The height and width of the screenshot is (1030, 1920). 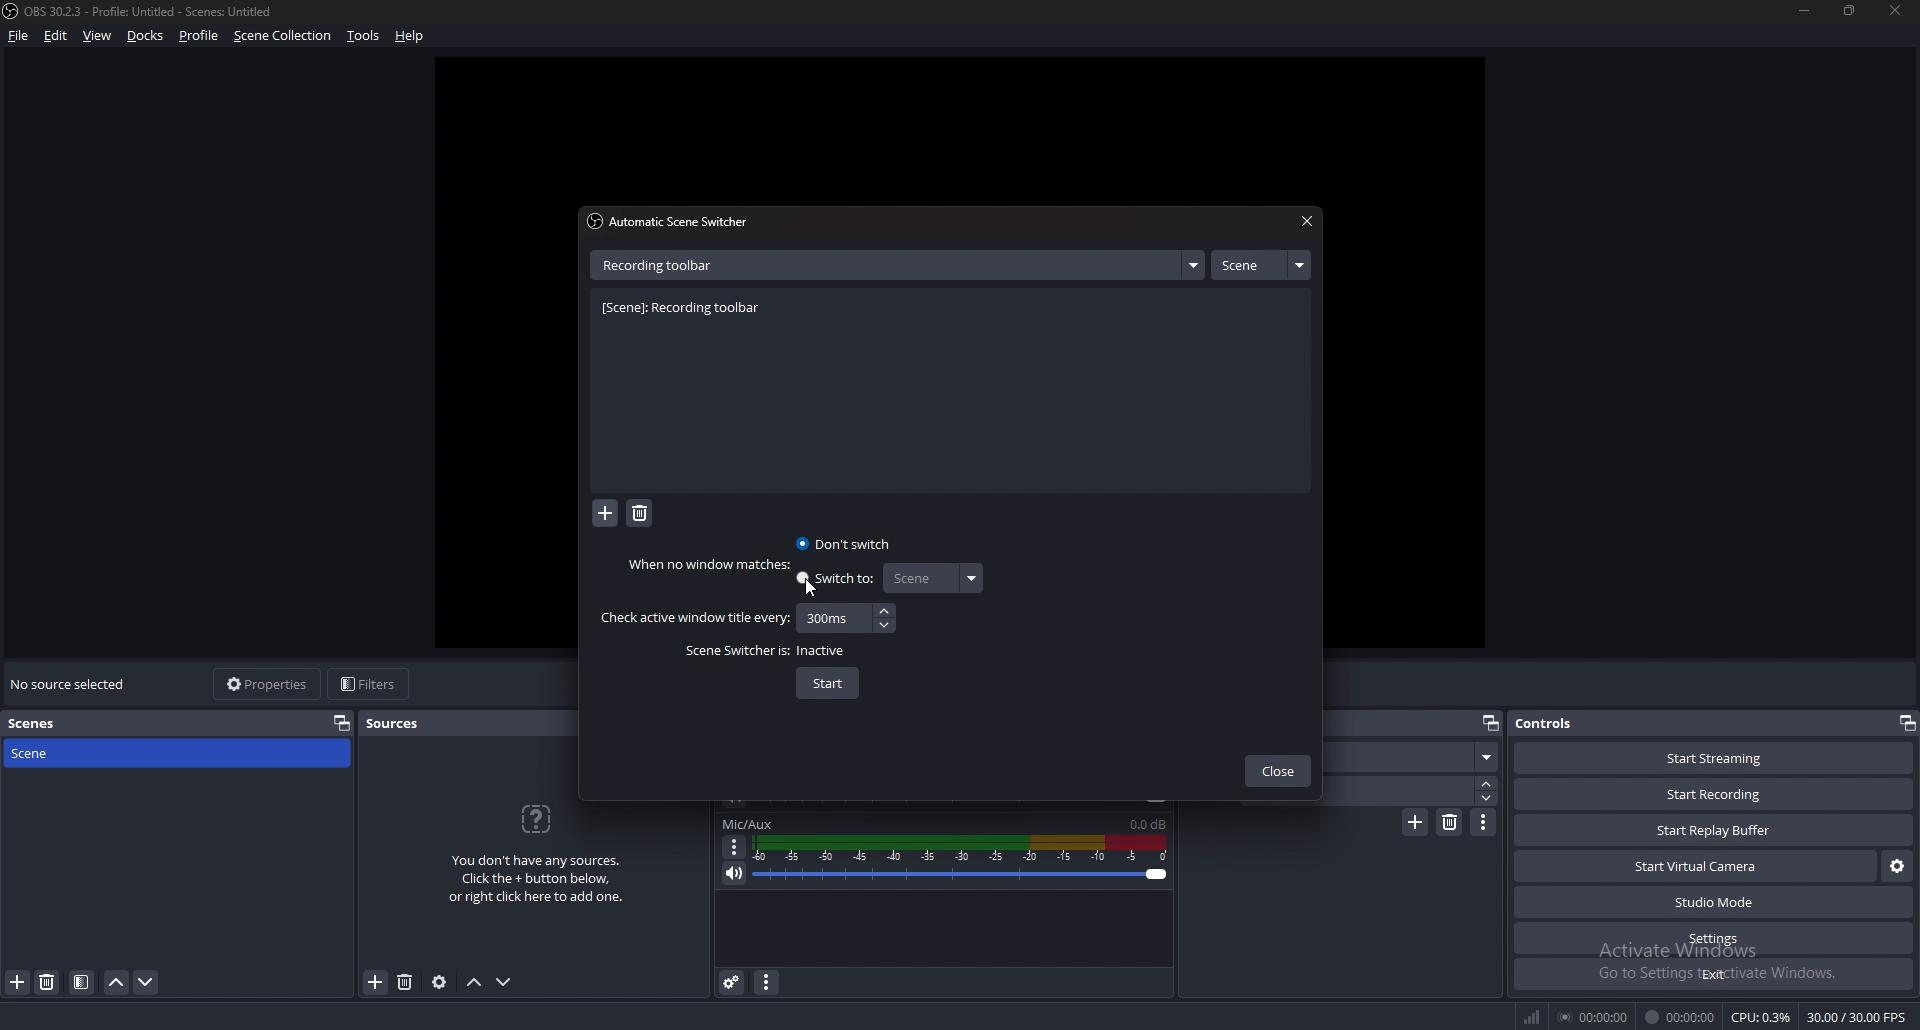 What do you see at coordinates (735, 847) in the screenshot?
I see `options` at bounding box center [735, 847].